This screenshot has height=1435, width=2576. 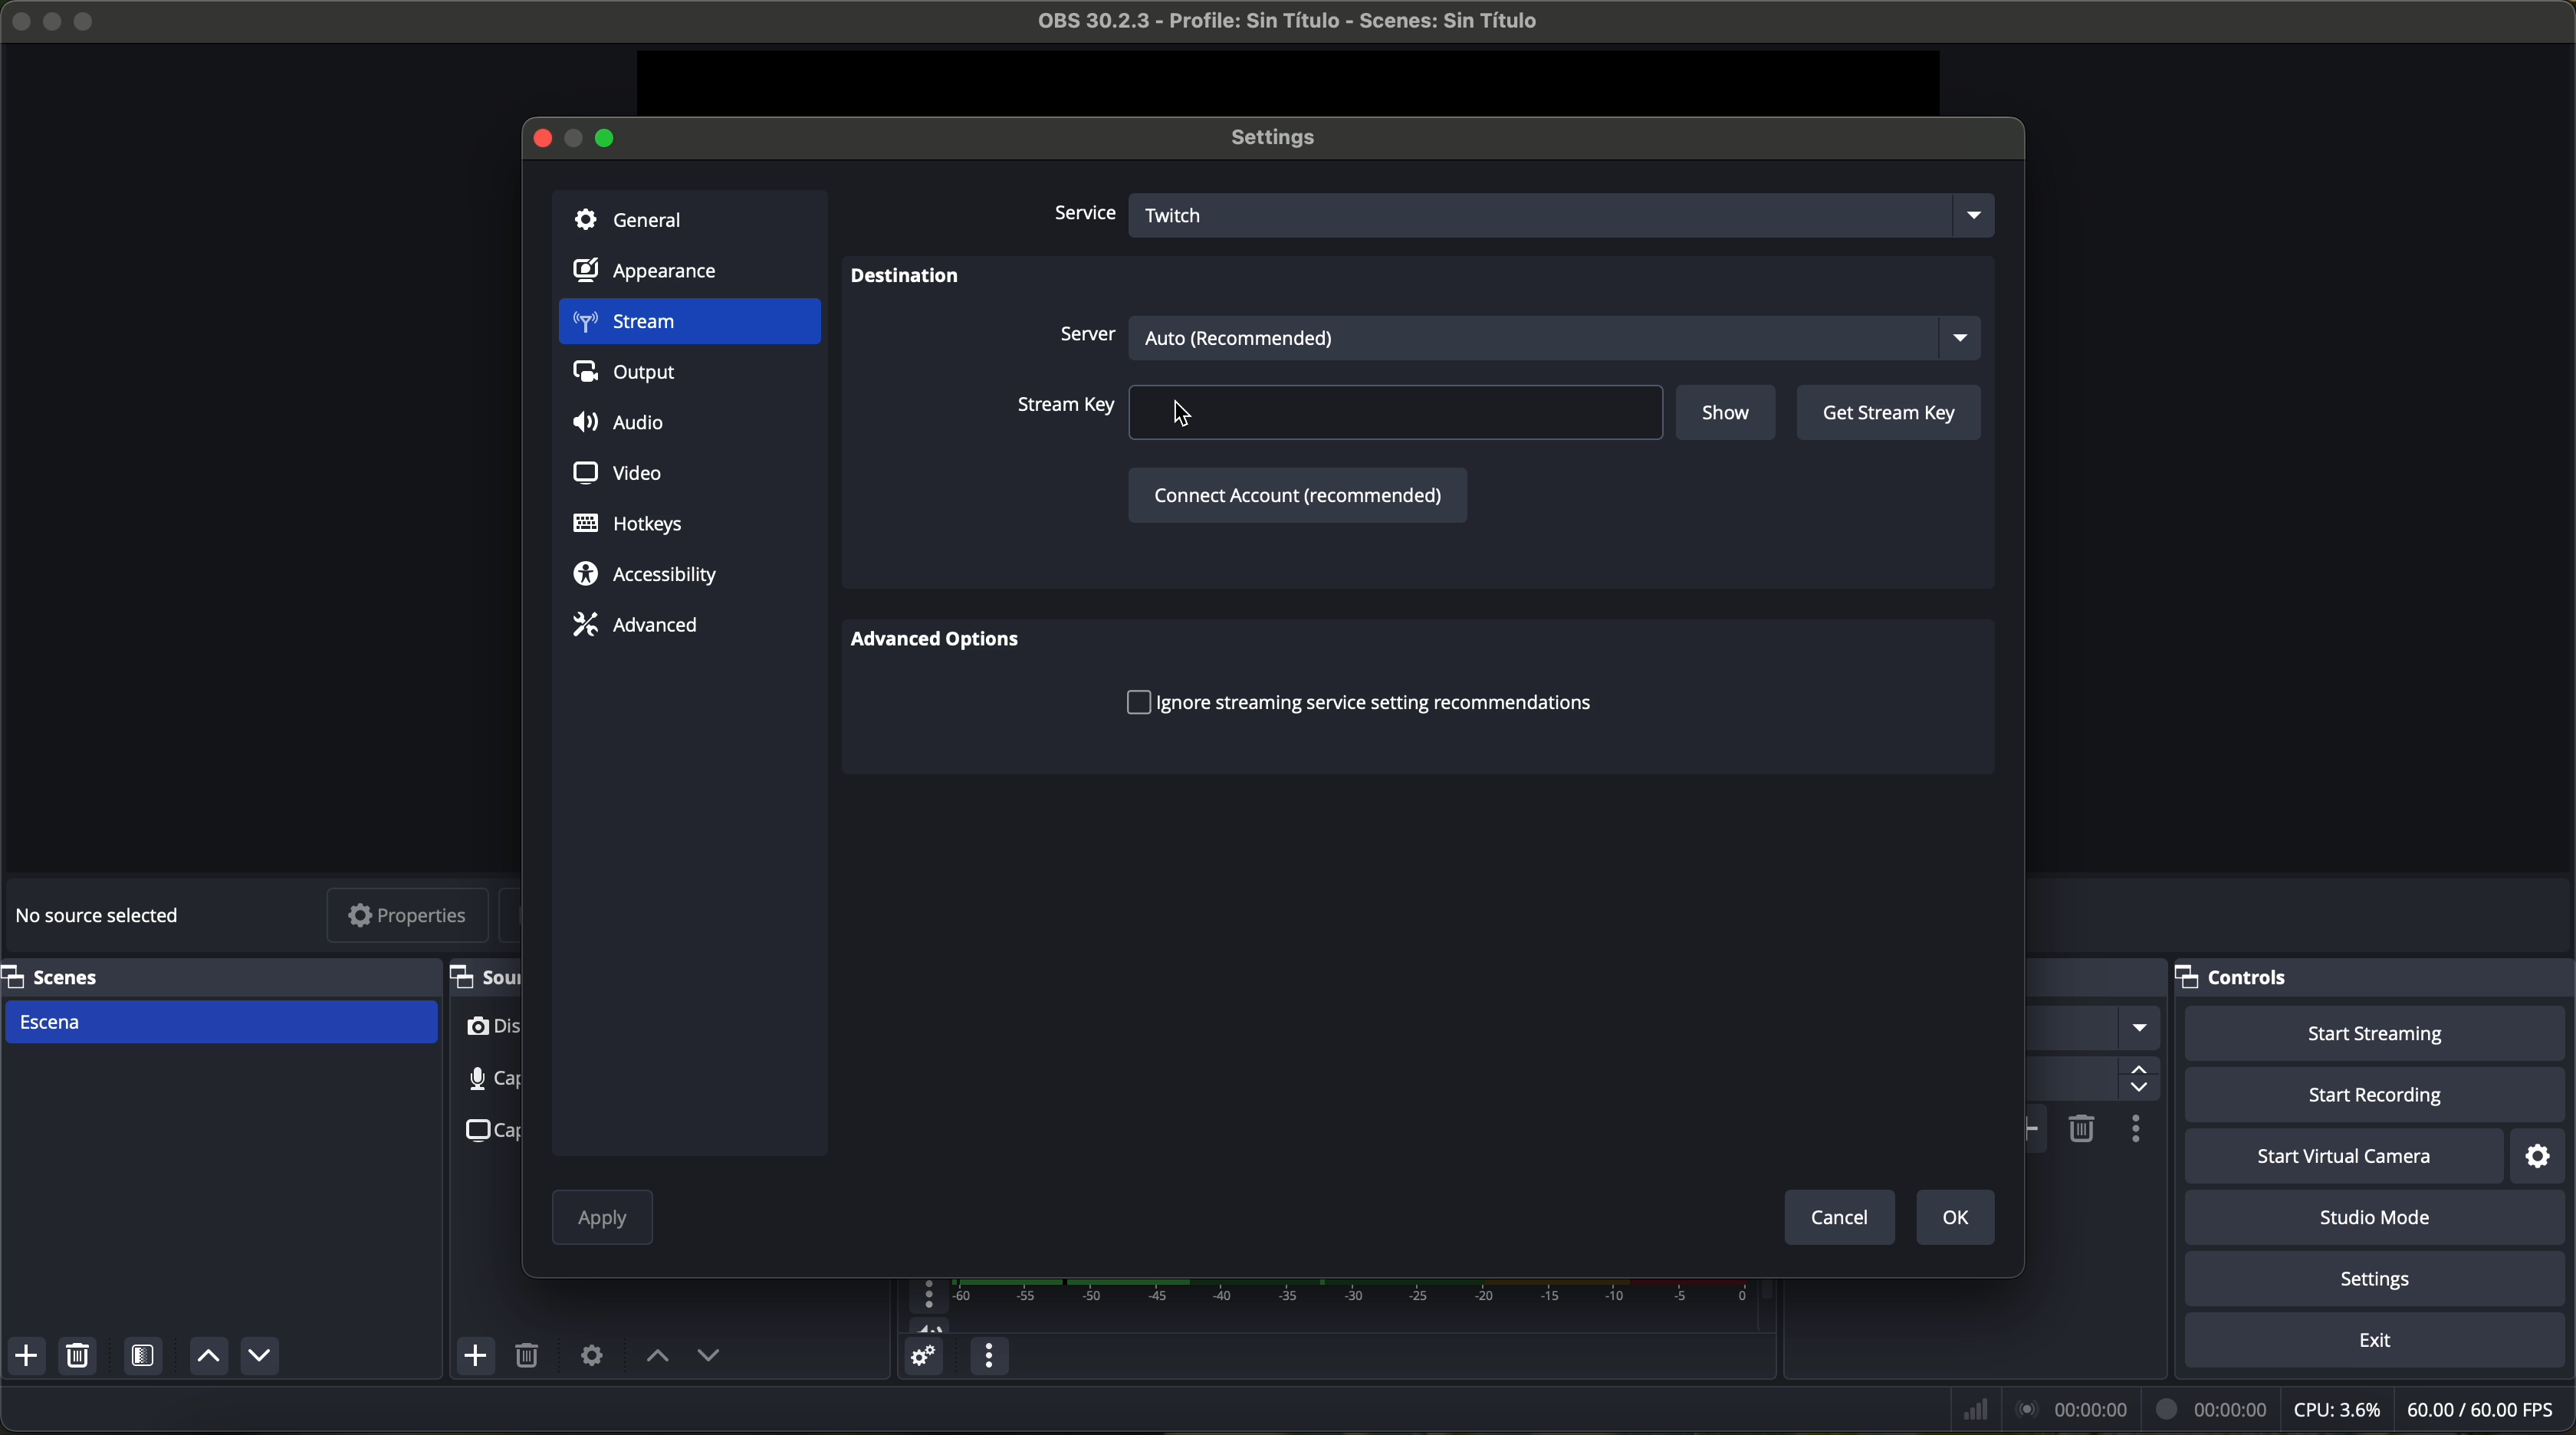 What do you see at coordinates (608, 136) in the screenshot?
I see `maximize window` at bounding box center [608, 136].